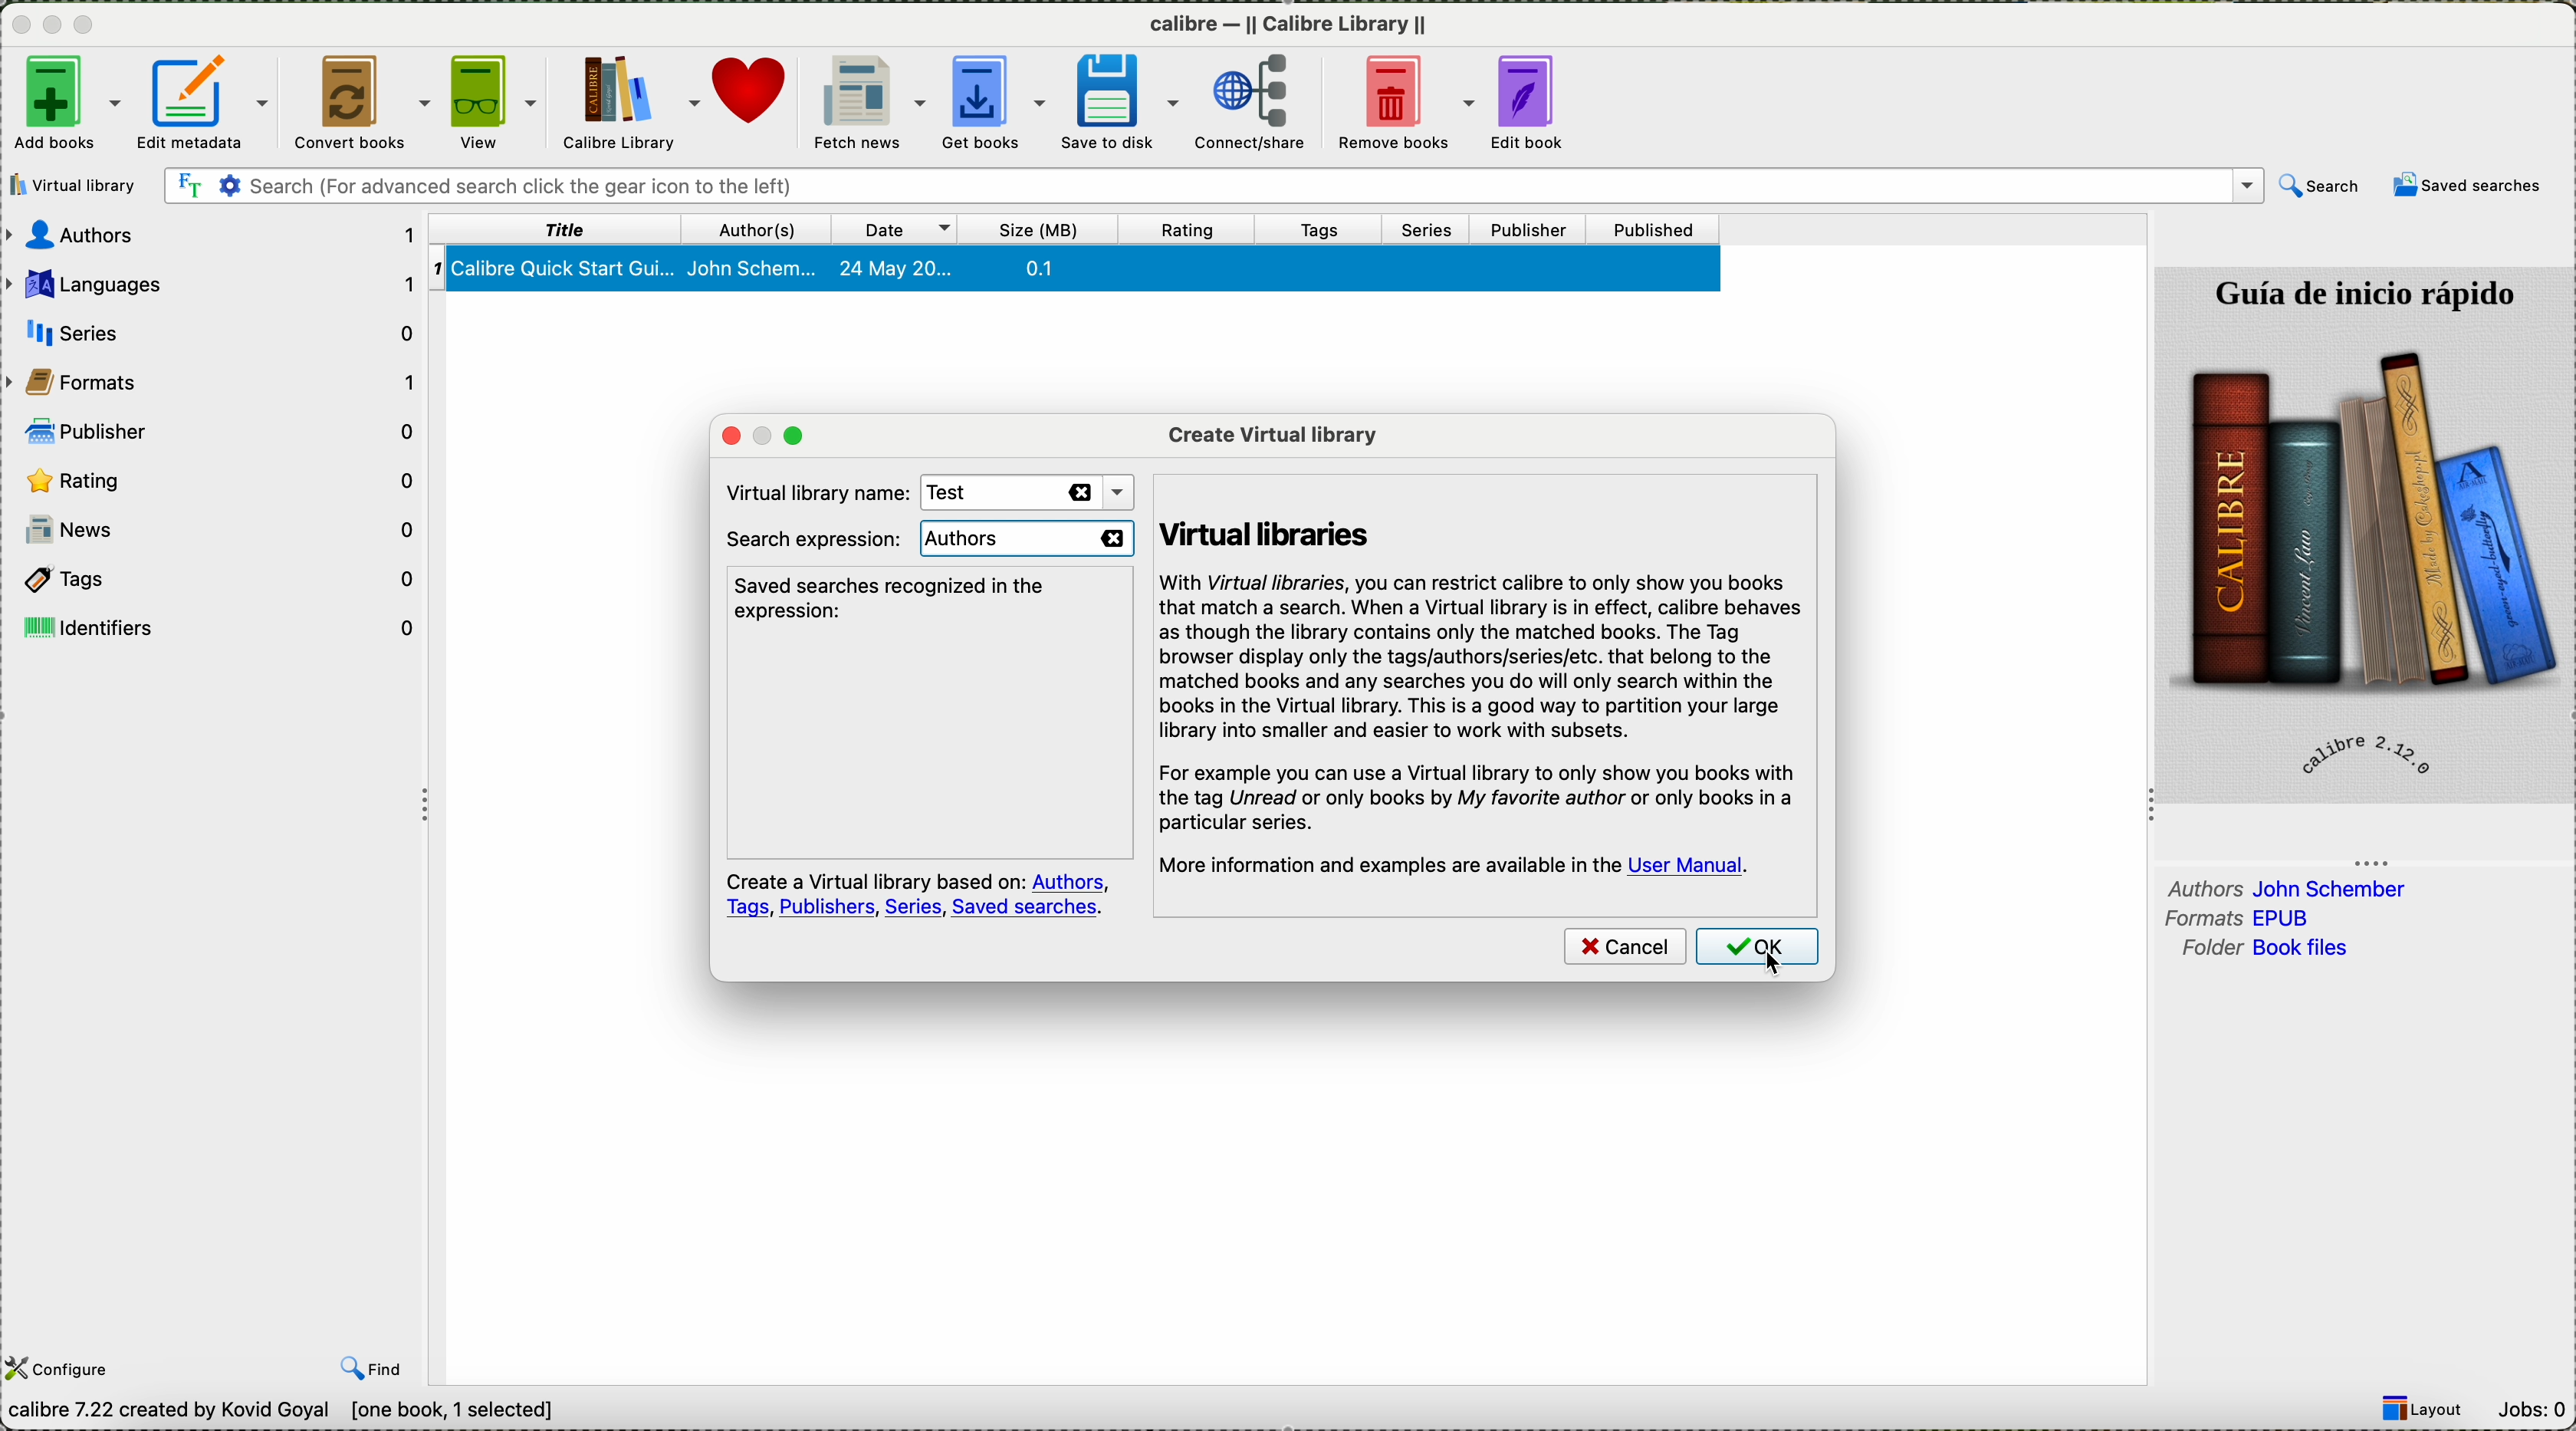 Image resolution: width=2576 pixels, height=1431 pixels. Describe the element at coordinates (282, 1412) in the screenshot. I see `Callibre 7.22 created by Kavid Goyal [one book,1 selected]` at that location.